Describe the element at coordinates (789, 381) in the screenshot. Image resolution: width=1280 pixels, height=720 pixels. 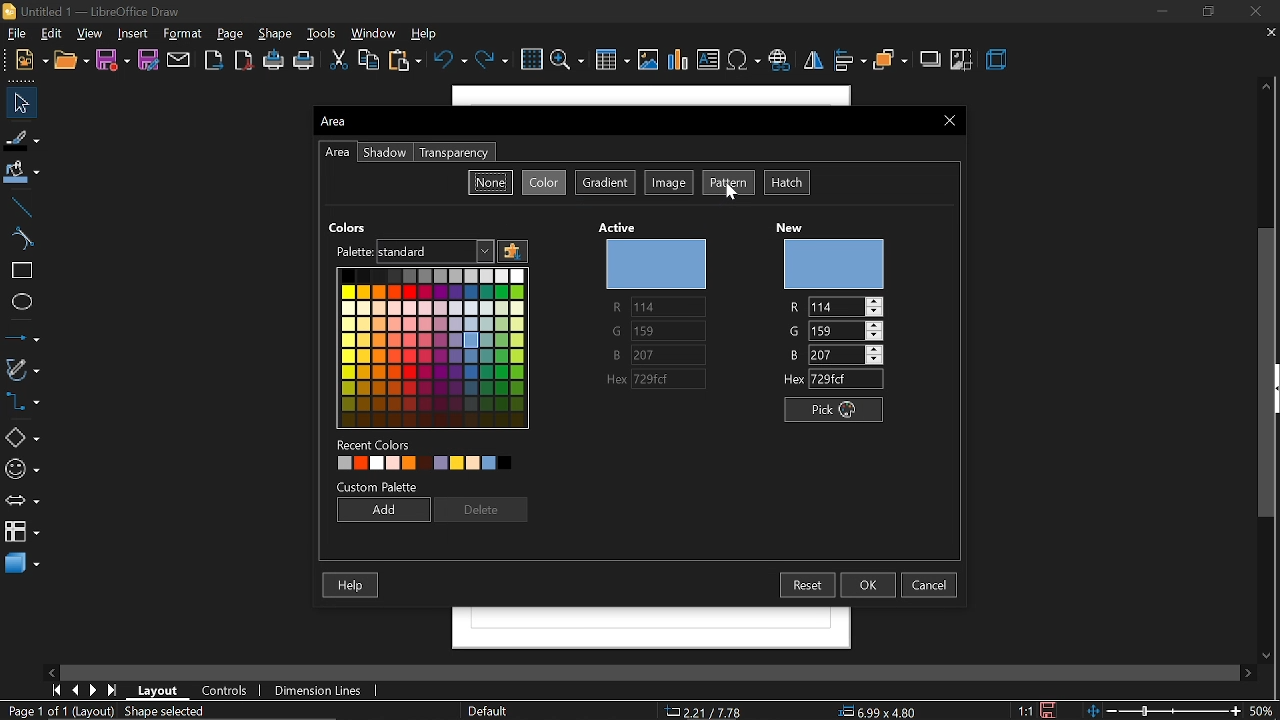
I see `Hex` at that location.